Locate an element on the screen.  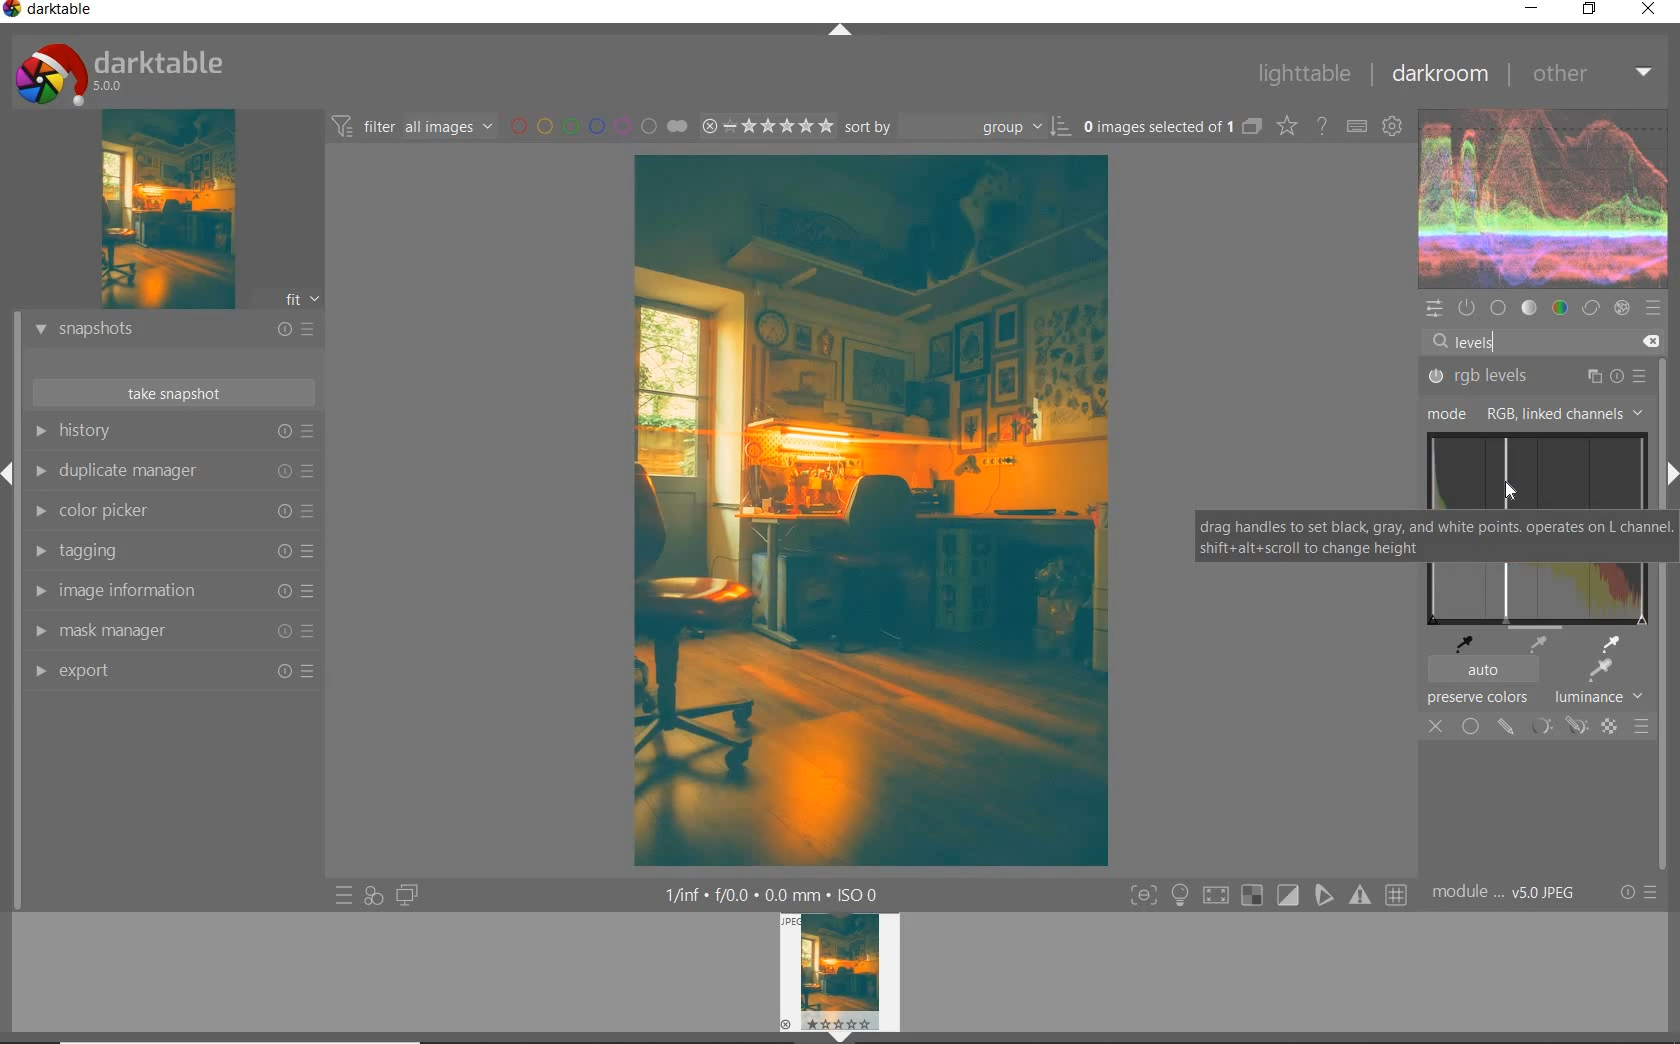
display a second darkroom image below is located at coordinates (407, 896).